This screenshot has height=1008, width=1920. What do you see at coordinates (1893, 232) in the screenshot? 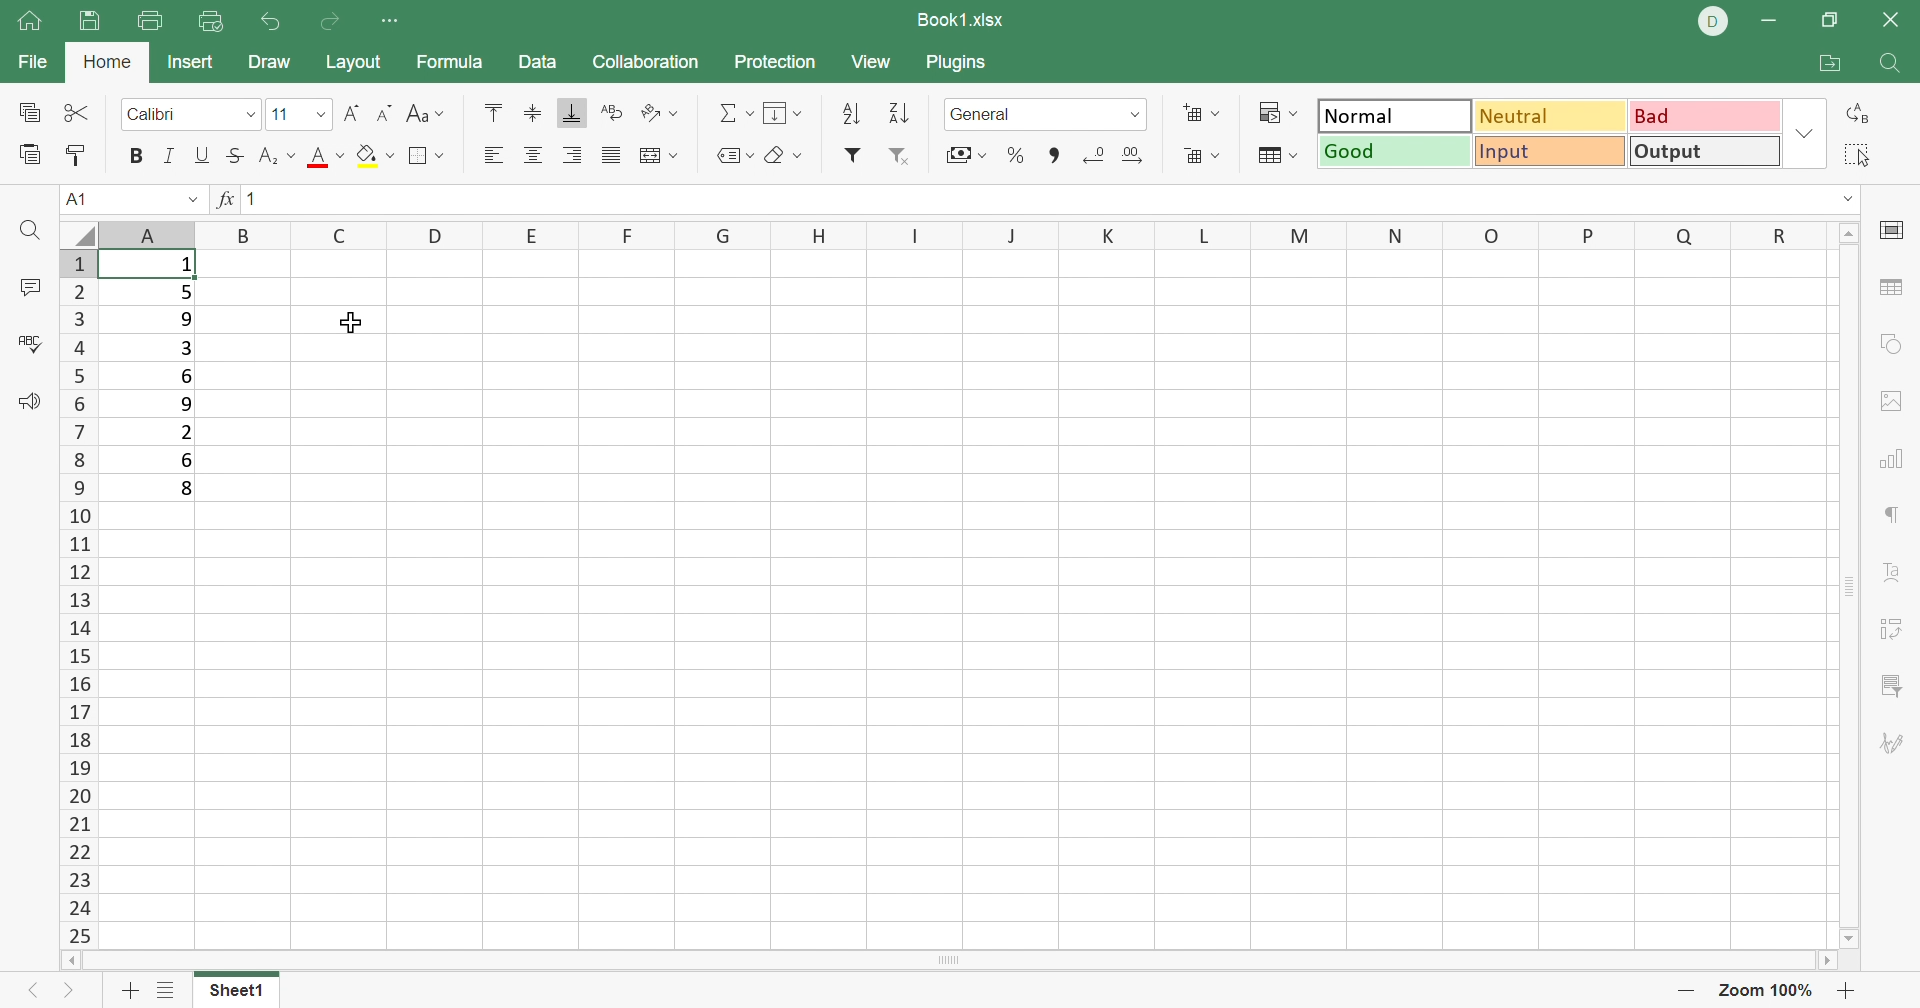
I see `cell settings` at bounding box center [1893, 232].